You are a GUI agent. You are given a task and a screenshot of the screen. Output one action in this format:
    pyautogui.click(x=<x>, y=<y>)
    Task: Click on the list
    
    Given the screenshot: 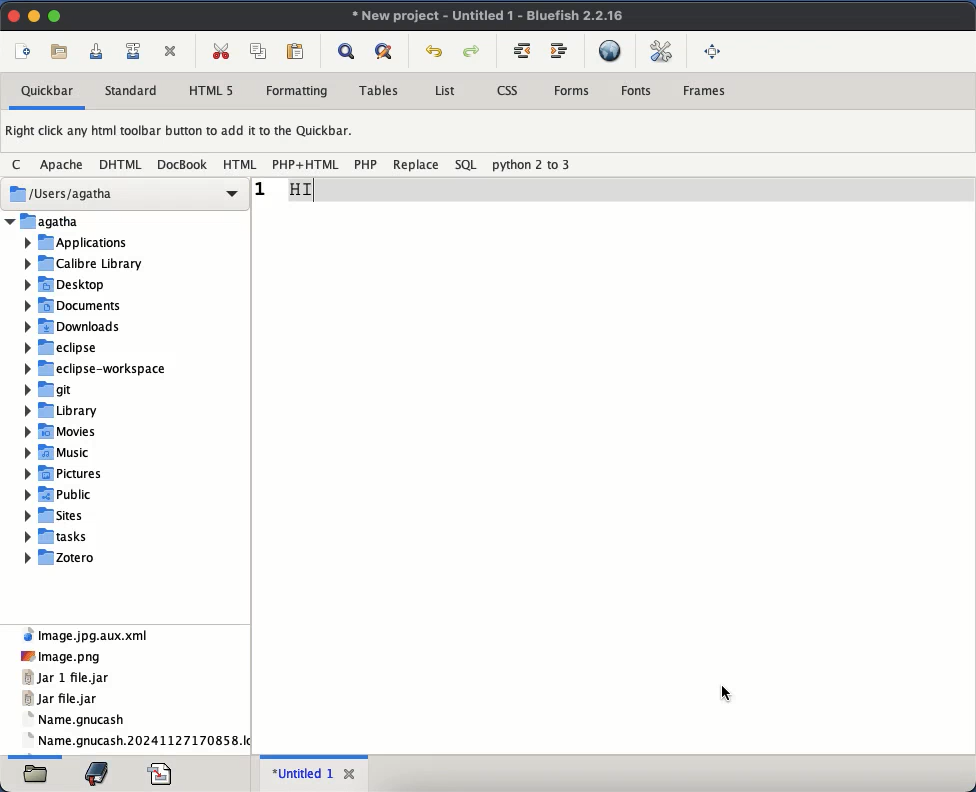 What is the action you would take?
    pyautogui.click(x=447, y=90)
    